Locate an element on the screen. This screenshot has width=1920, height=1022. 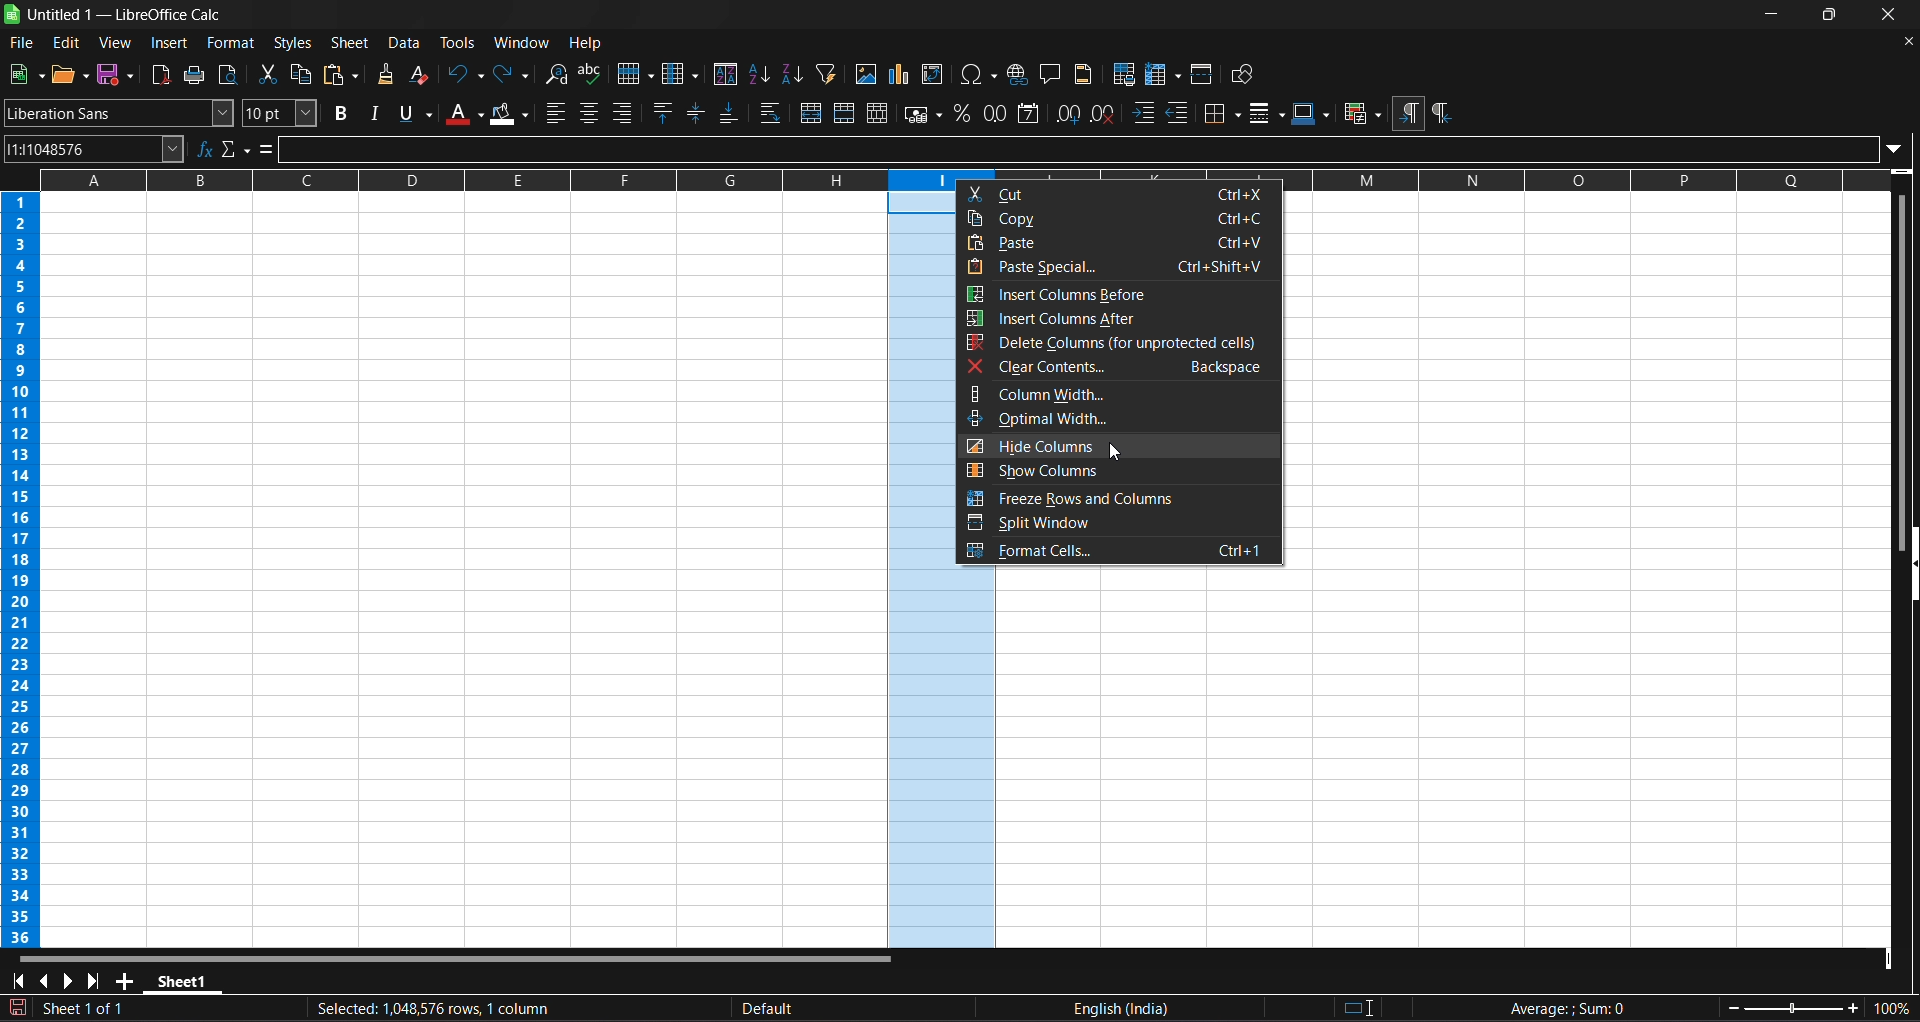
vertical scroll bar is located at coordinates (1905, 353).